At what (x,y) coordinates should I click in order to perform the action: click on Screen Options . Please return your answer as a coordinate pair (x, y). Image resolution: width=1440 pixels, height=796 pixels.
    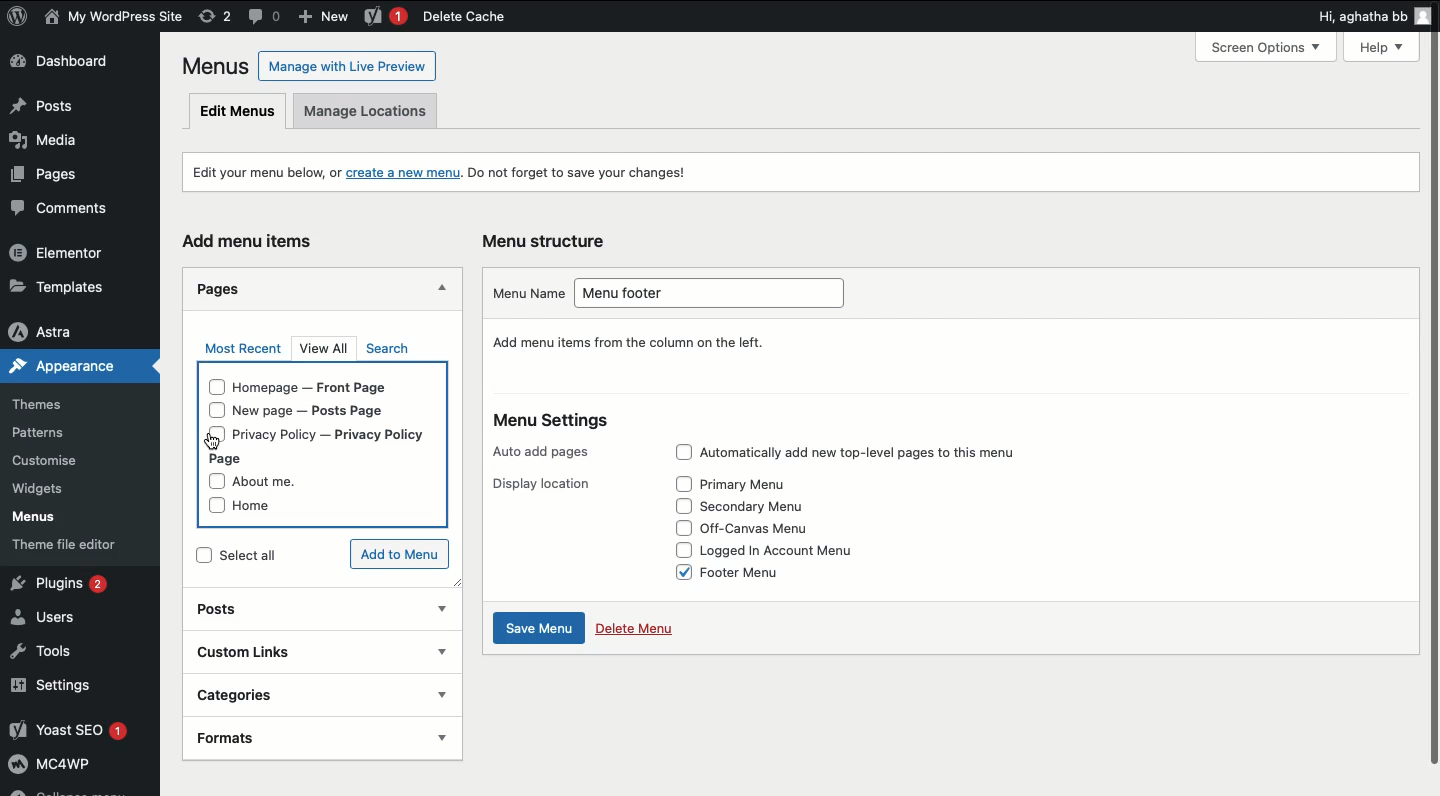
    Looking at the image, I should click on (1274, 47).